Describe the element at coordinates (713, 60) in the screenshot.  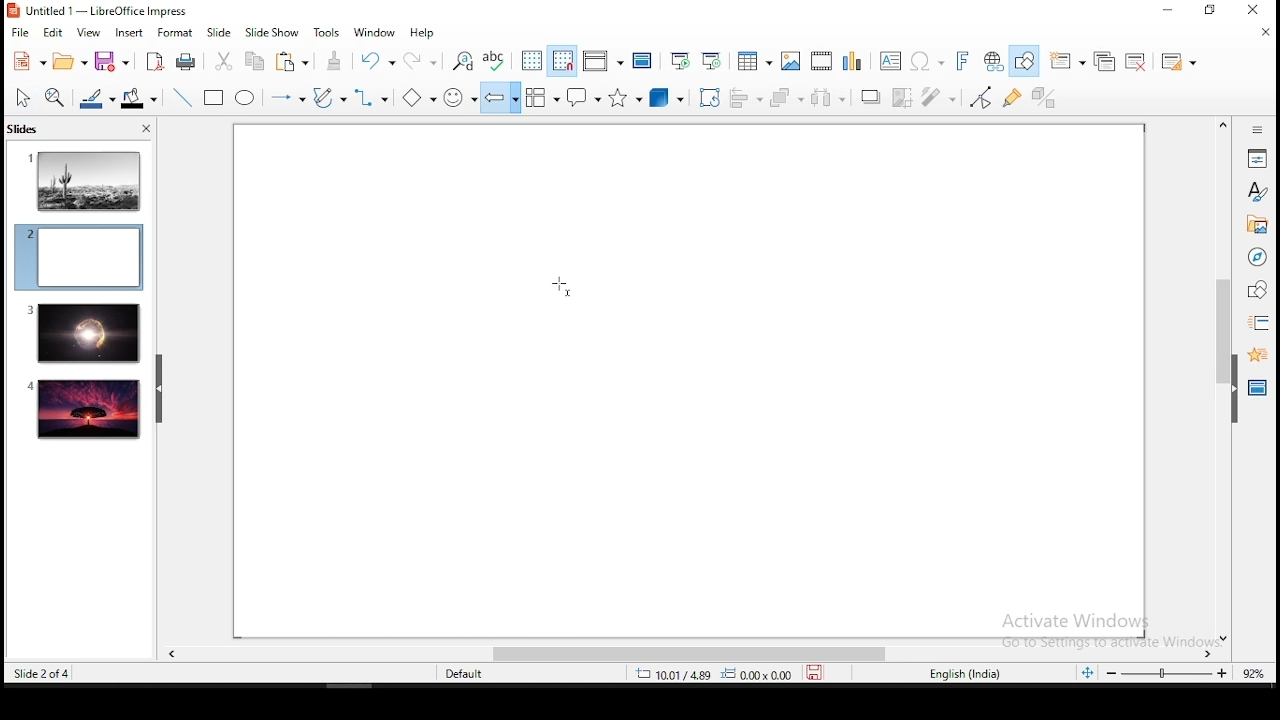
I see `start from current slide` at that location.